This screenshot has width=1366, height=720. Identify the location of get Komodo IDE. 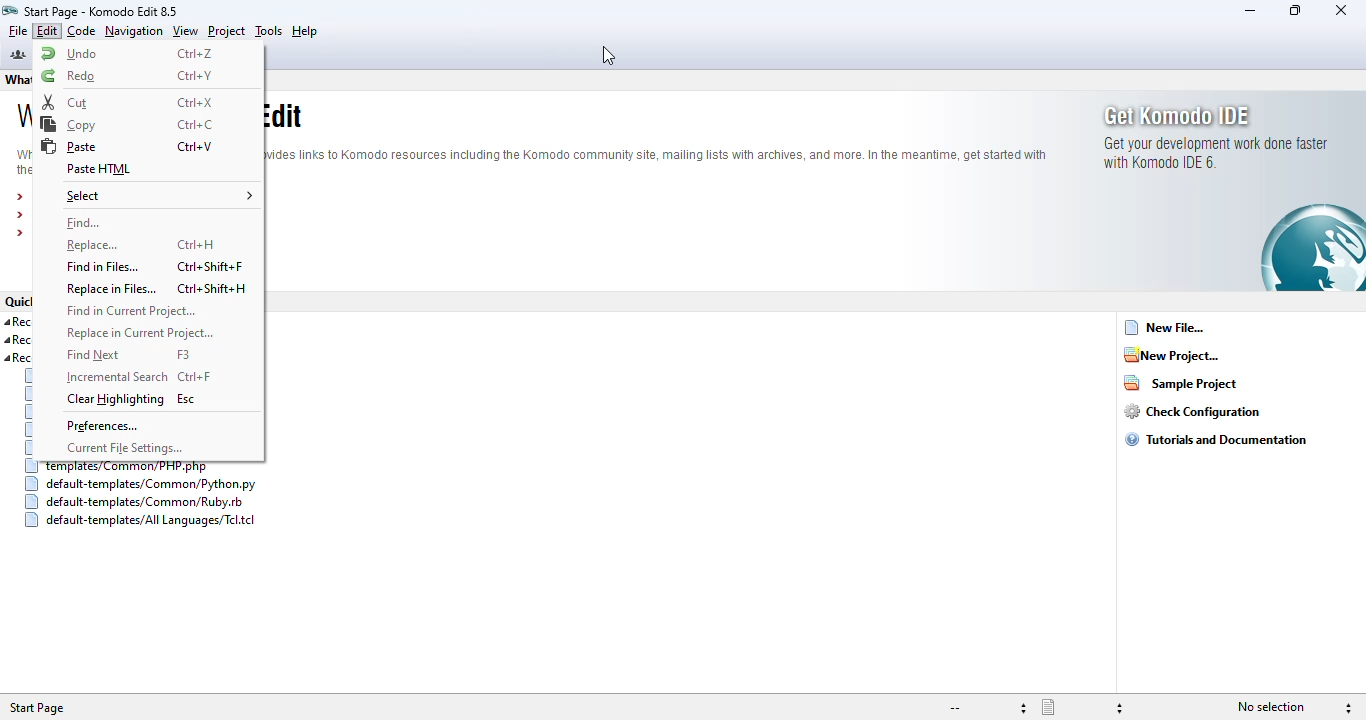
(1232, 190).